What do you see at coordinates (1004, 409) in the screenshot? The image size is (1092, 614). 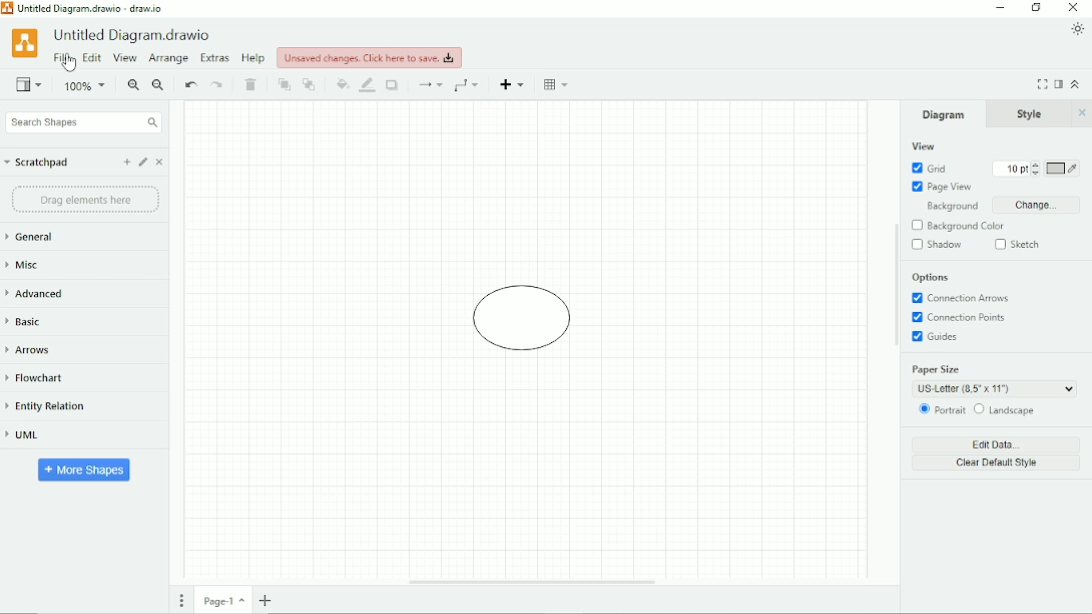 I see `Landscape` at bounding box center [1004, 409].